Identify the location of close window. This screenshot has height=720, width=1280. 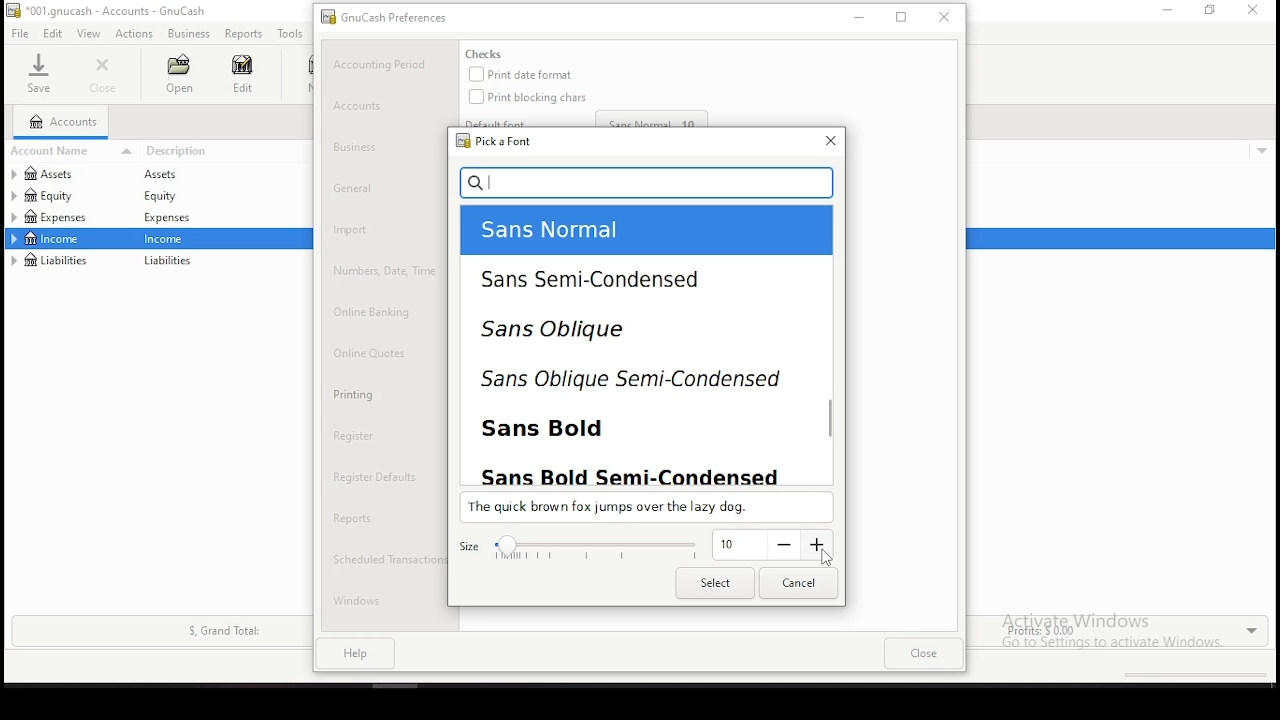
(1254, 10).